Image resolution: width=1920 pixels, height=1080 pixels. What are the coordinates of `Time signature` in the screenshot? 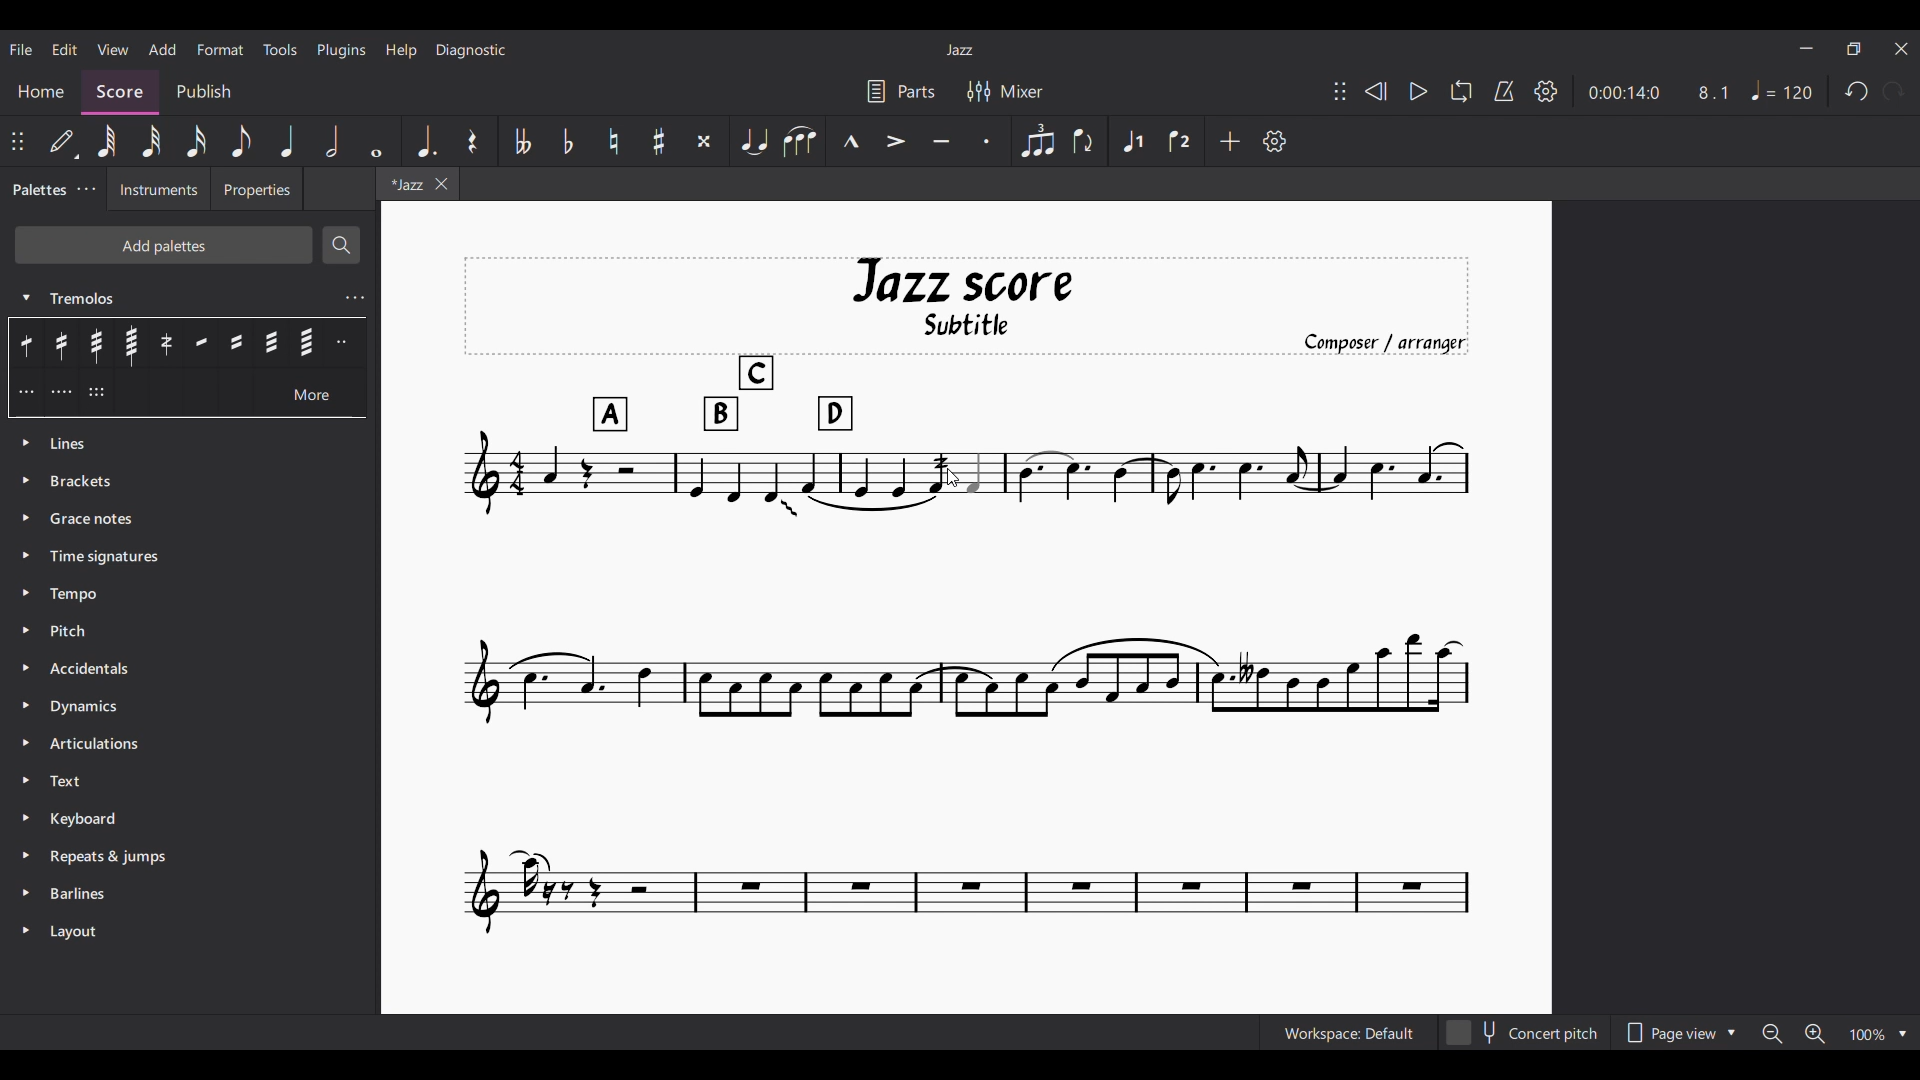 It's located at (189, 557).